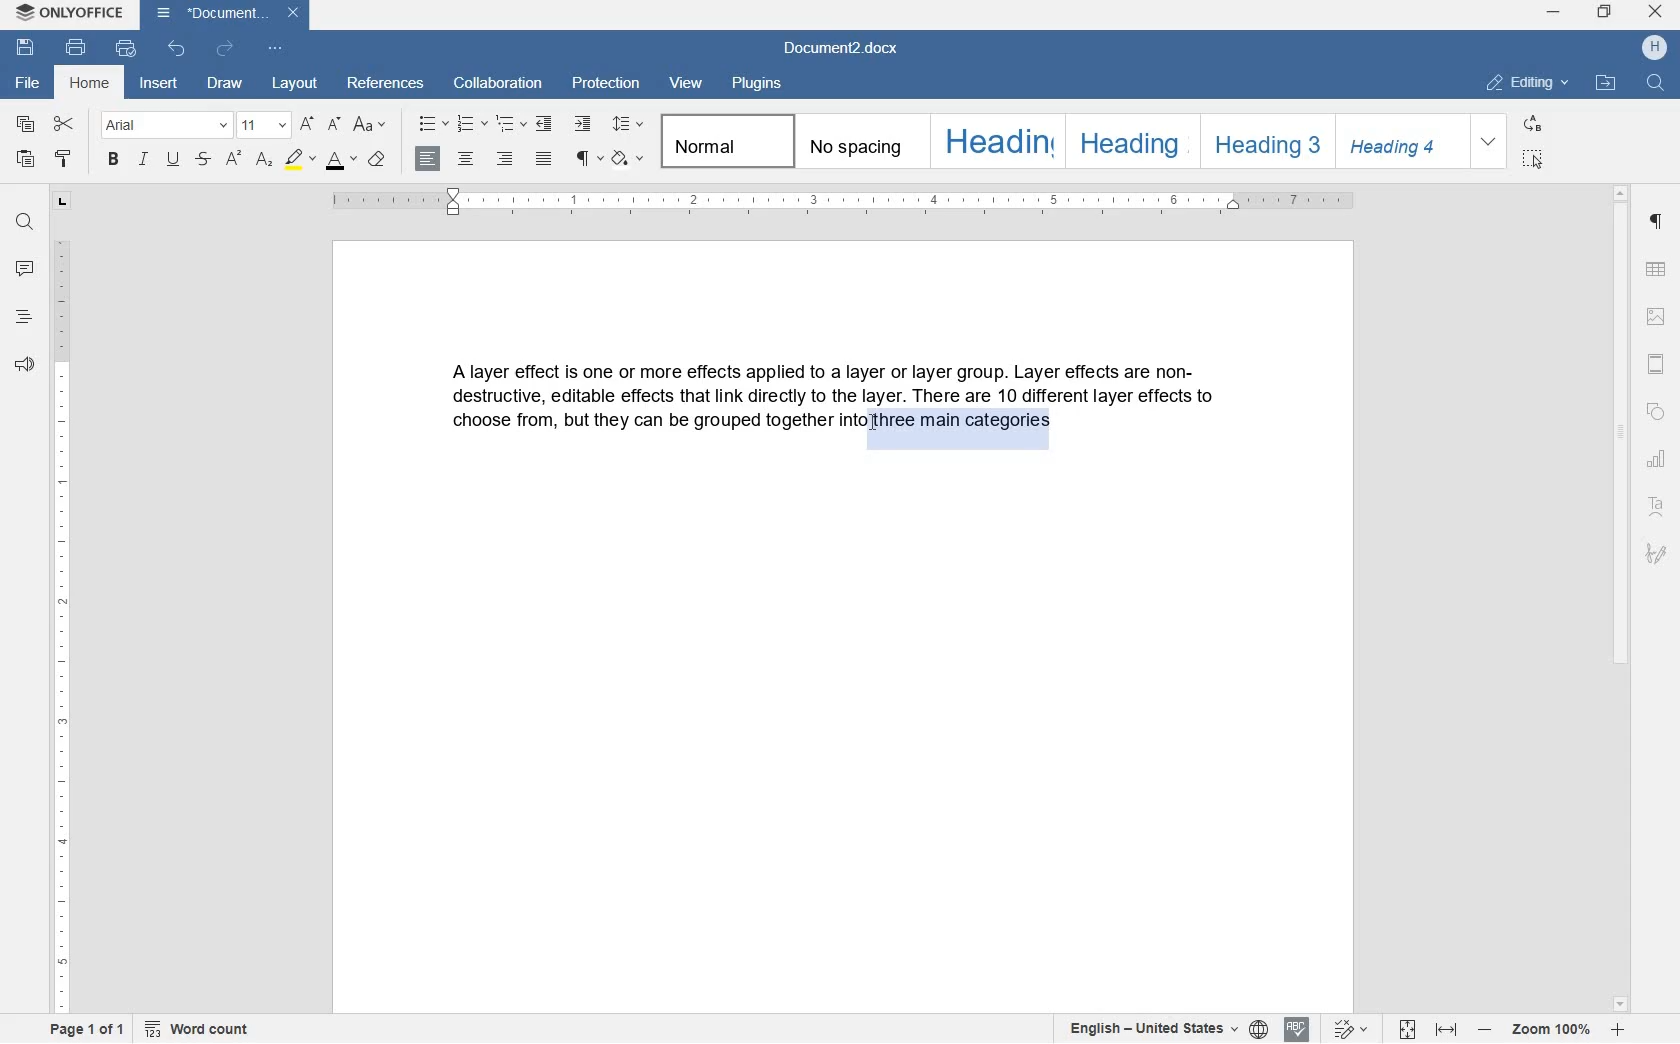 This screenshot has width=1680, height=1044. I want to click on home, so click(91, 85).